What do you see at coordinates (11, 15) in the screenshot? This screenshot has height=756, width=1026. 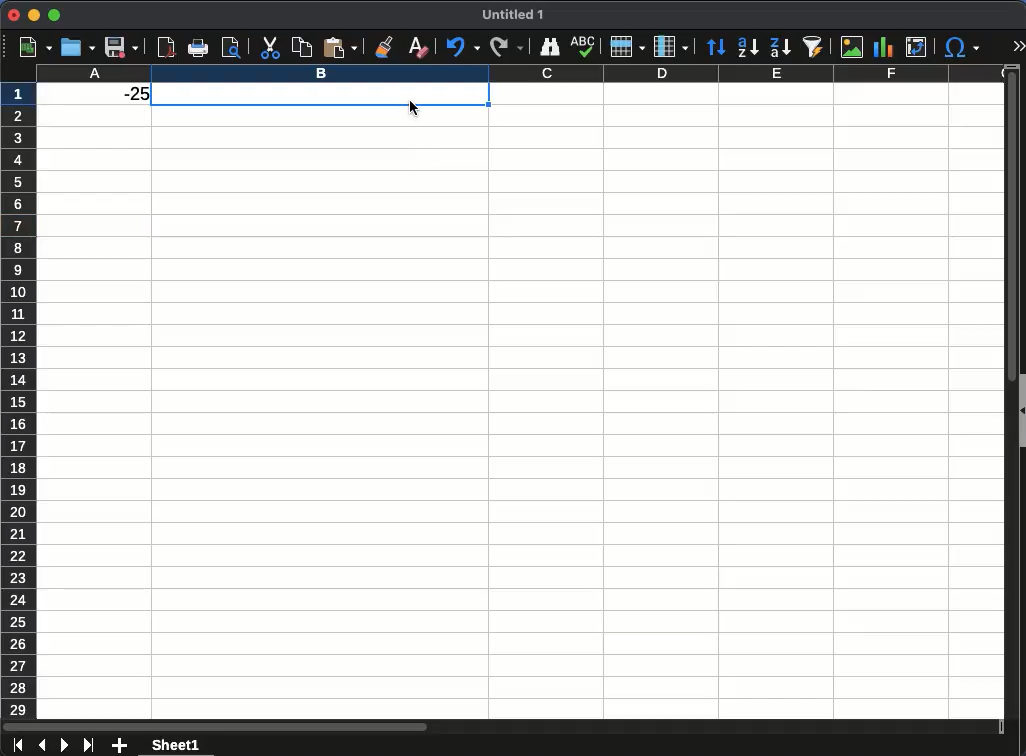 I see `close` at bounding box center [11, 15].